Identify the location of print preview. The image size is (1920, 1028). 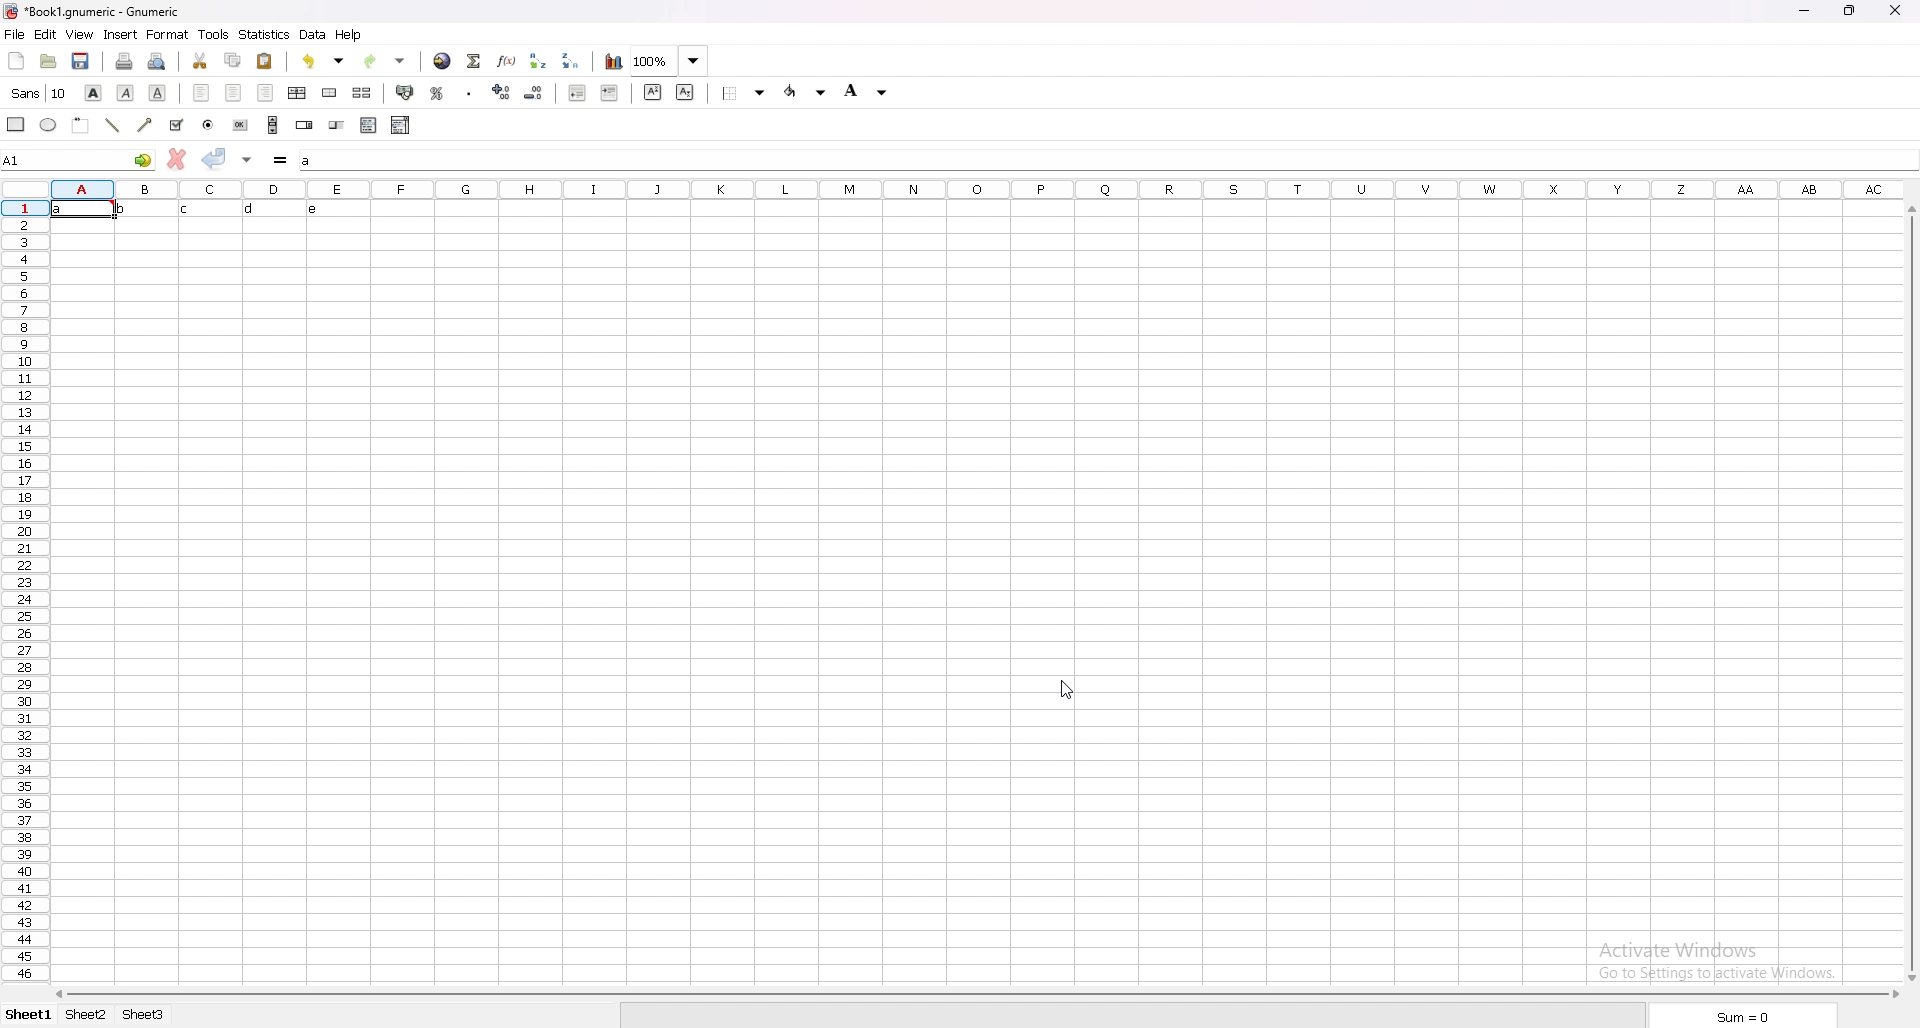
(156, 61).